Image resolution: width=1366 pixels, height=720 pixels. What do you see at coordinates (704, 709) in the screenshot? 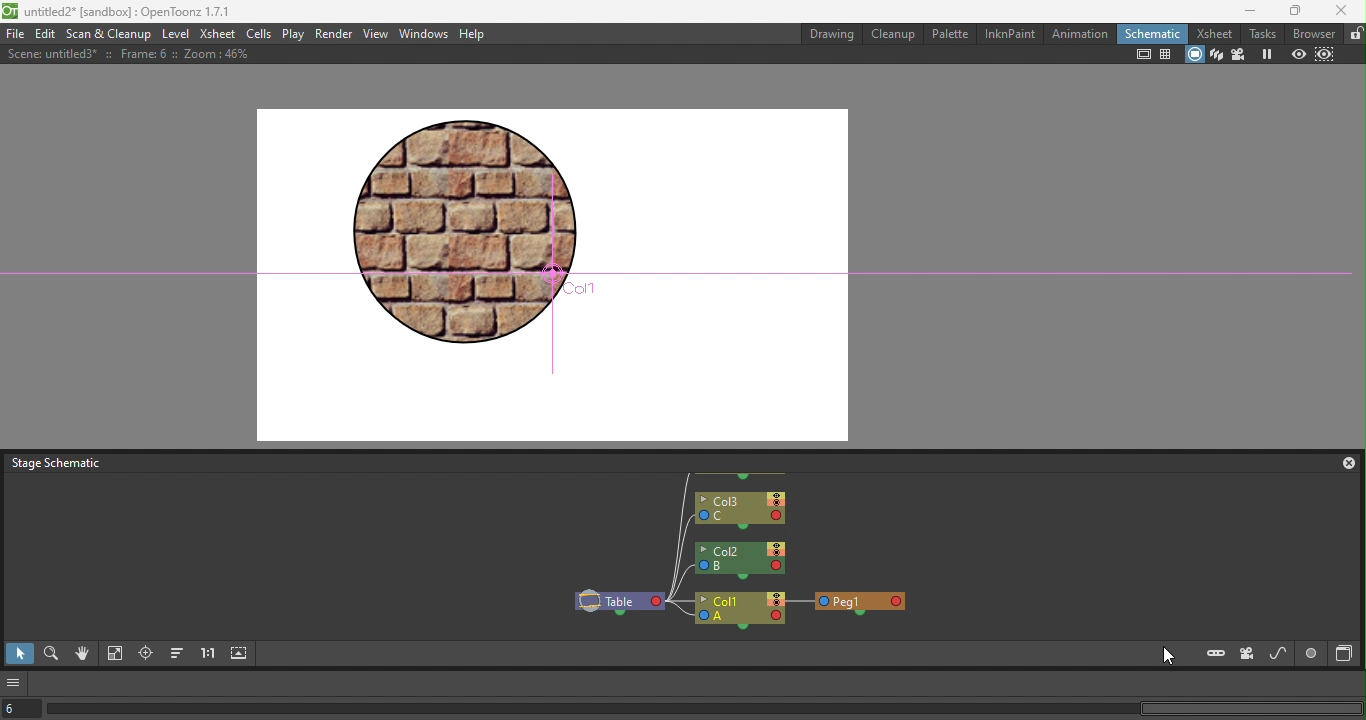
I see `Horizontal scroll bar` at bounding box center [704, 709].